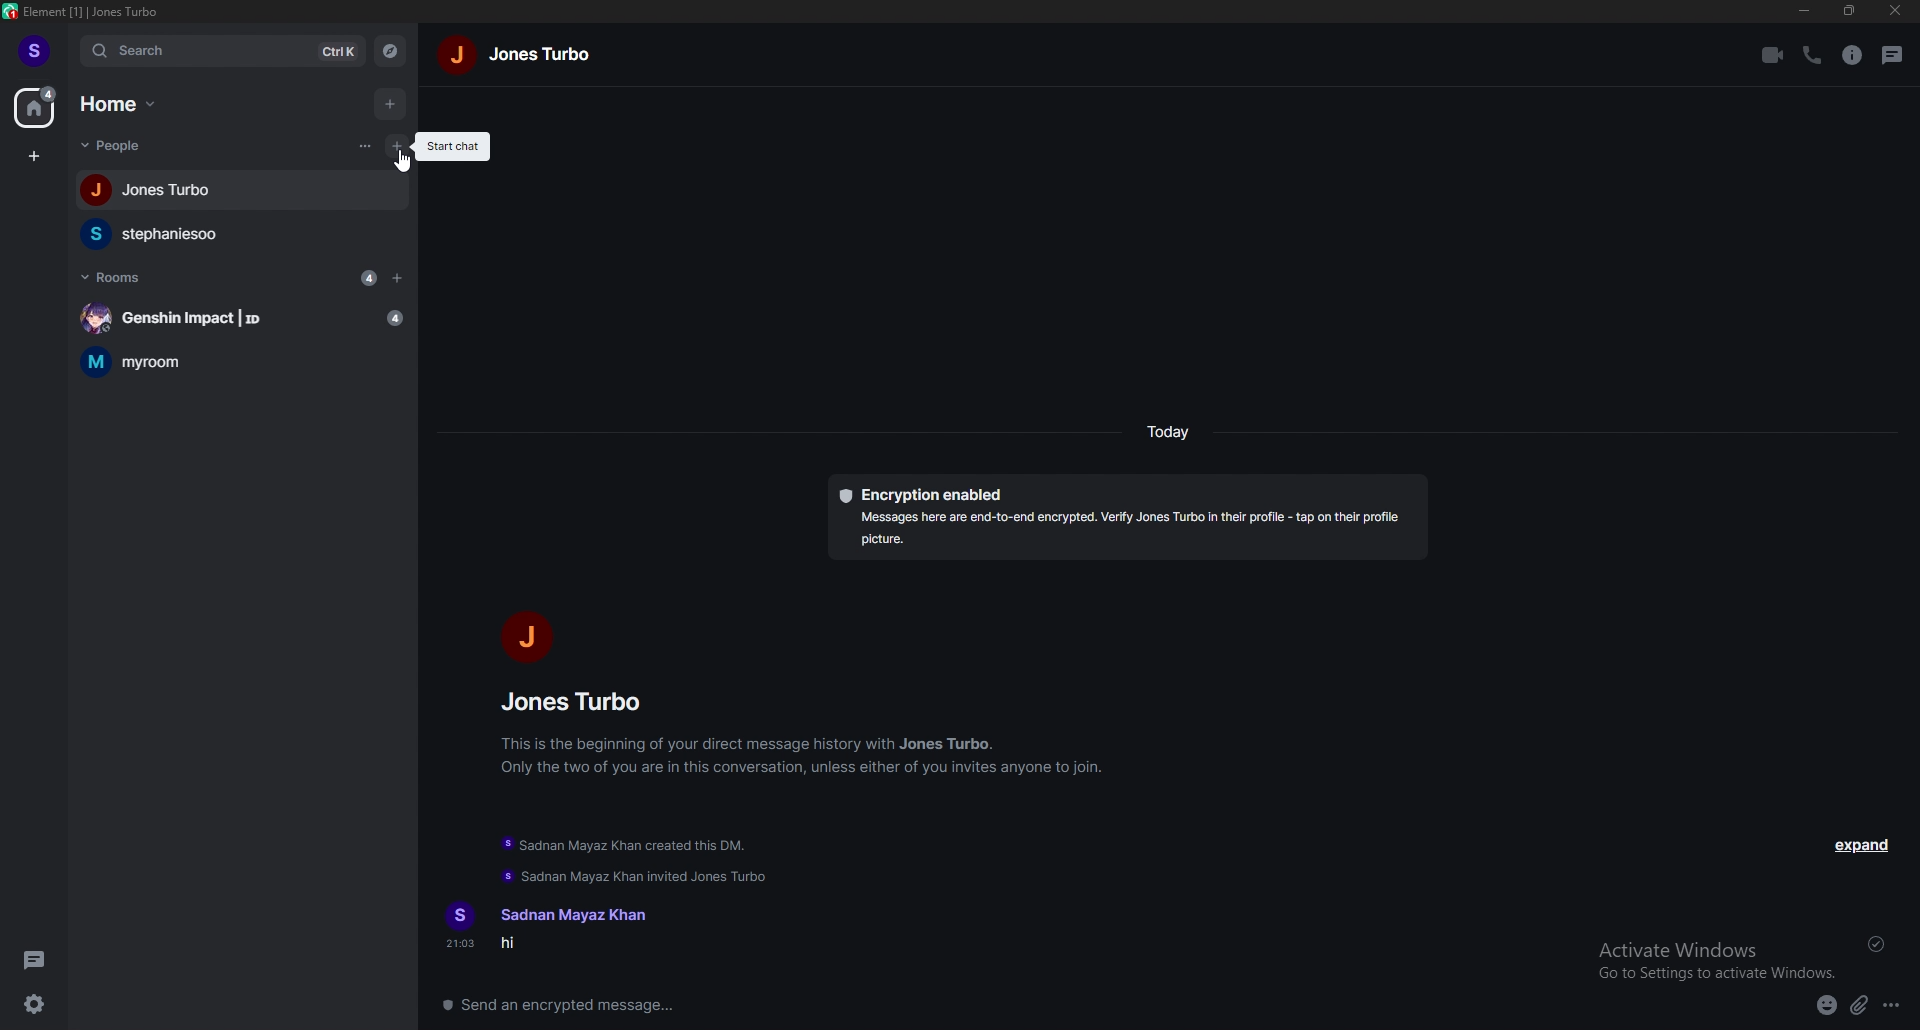 This screenshot has height=1030, width=1920. What do you see at coordinates (523, 948) in the screenshot?
I see `hi` at bounding box center [523, 948].